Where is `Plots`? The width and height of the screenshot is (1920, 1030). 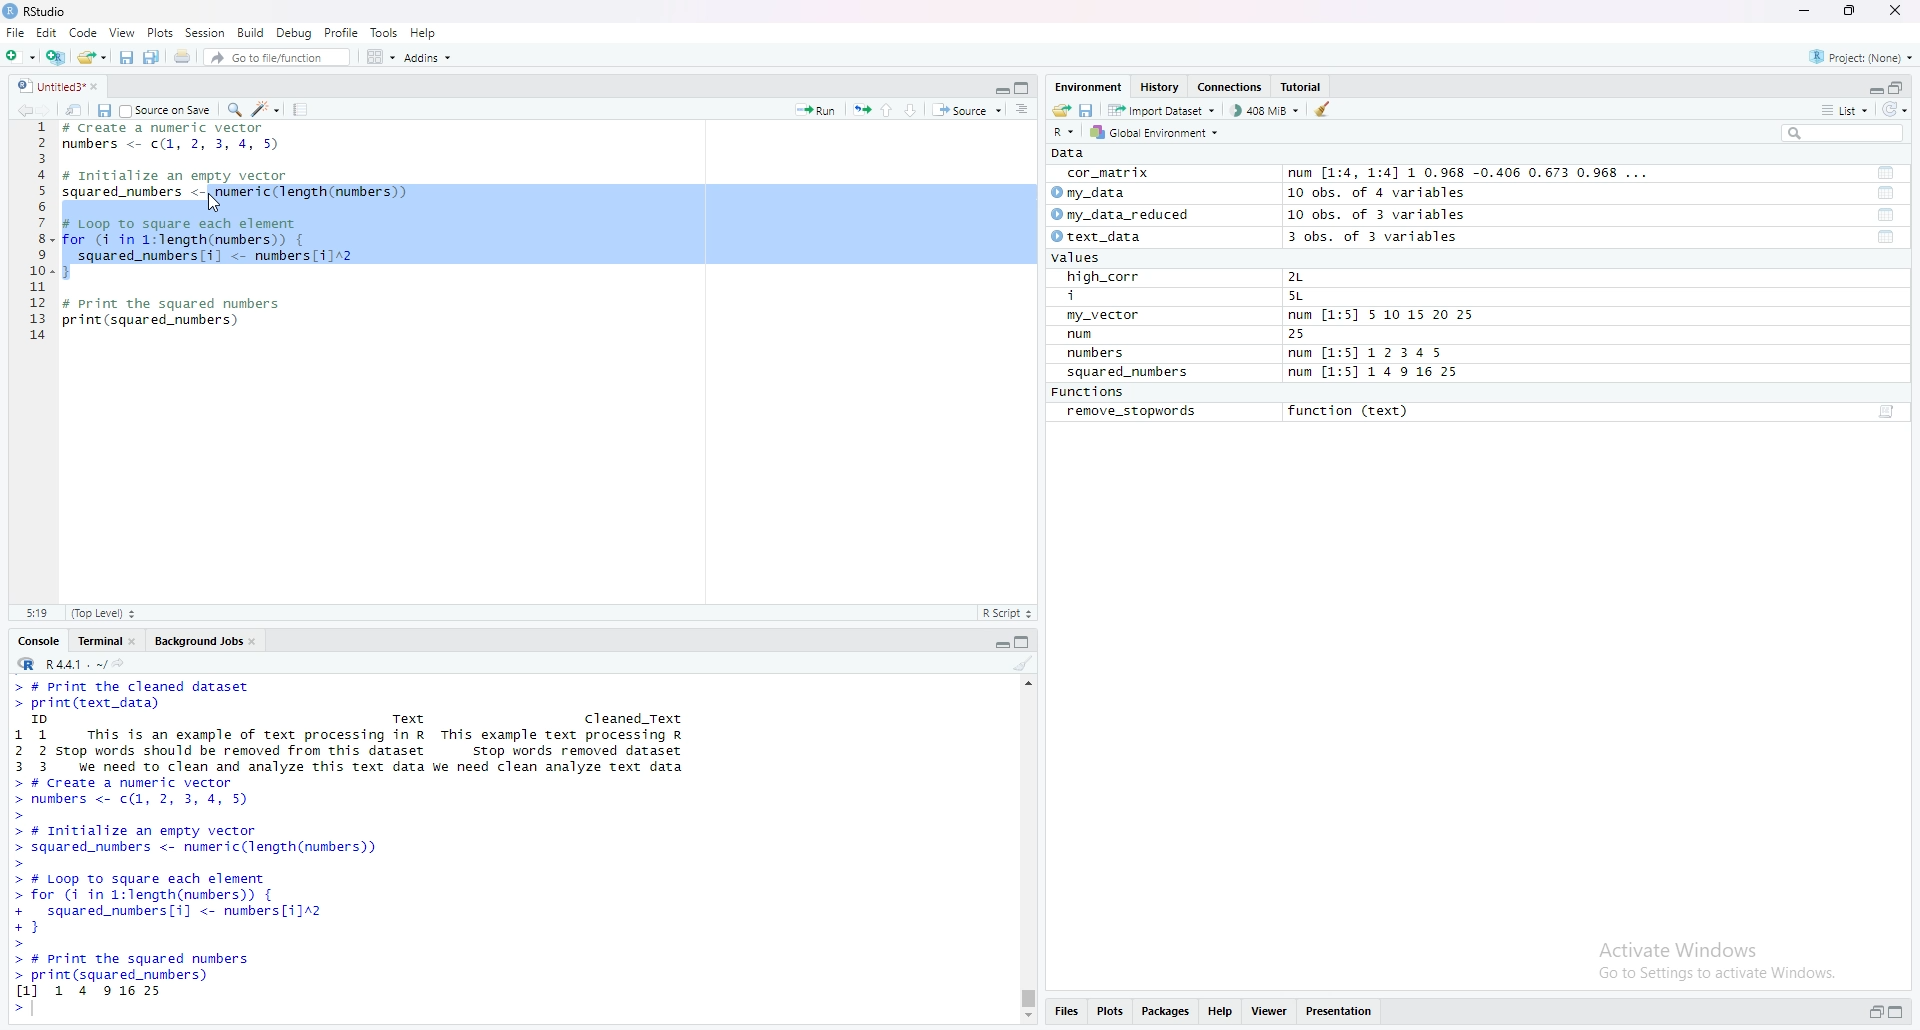
Plots is located at coordinates (1110, 1013).